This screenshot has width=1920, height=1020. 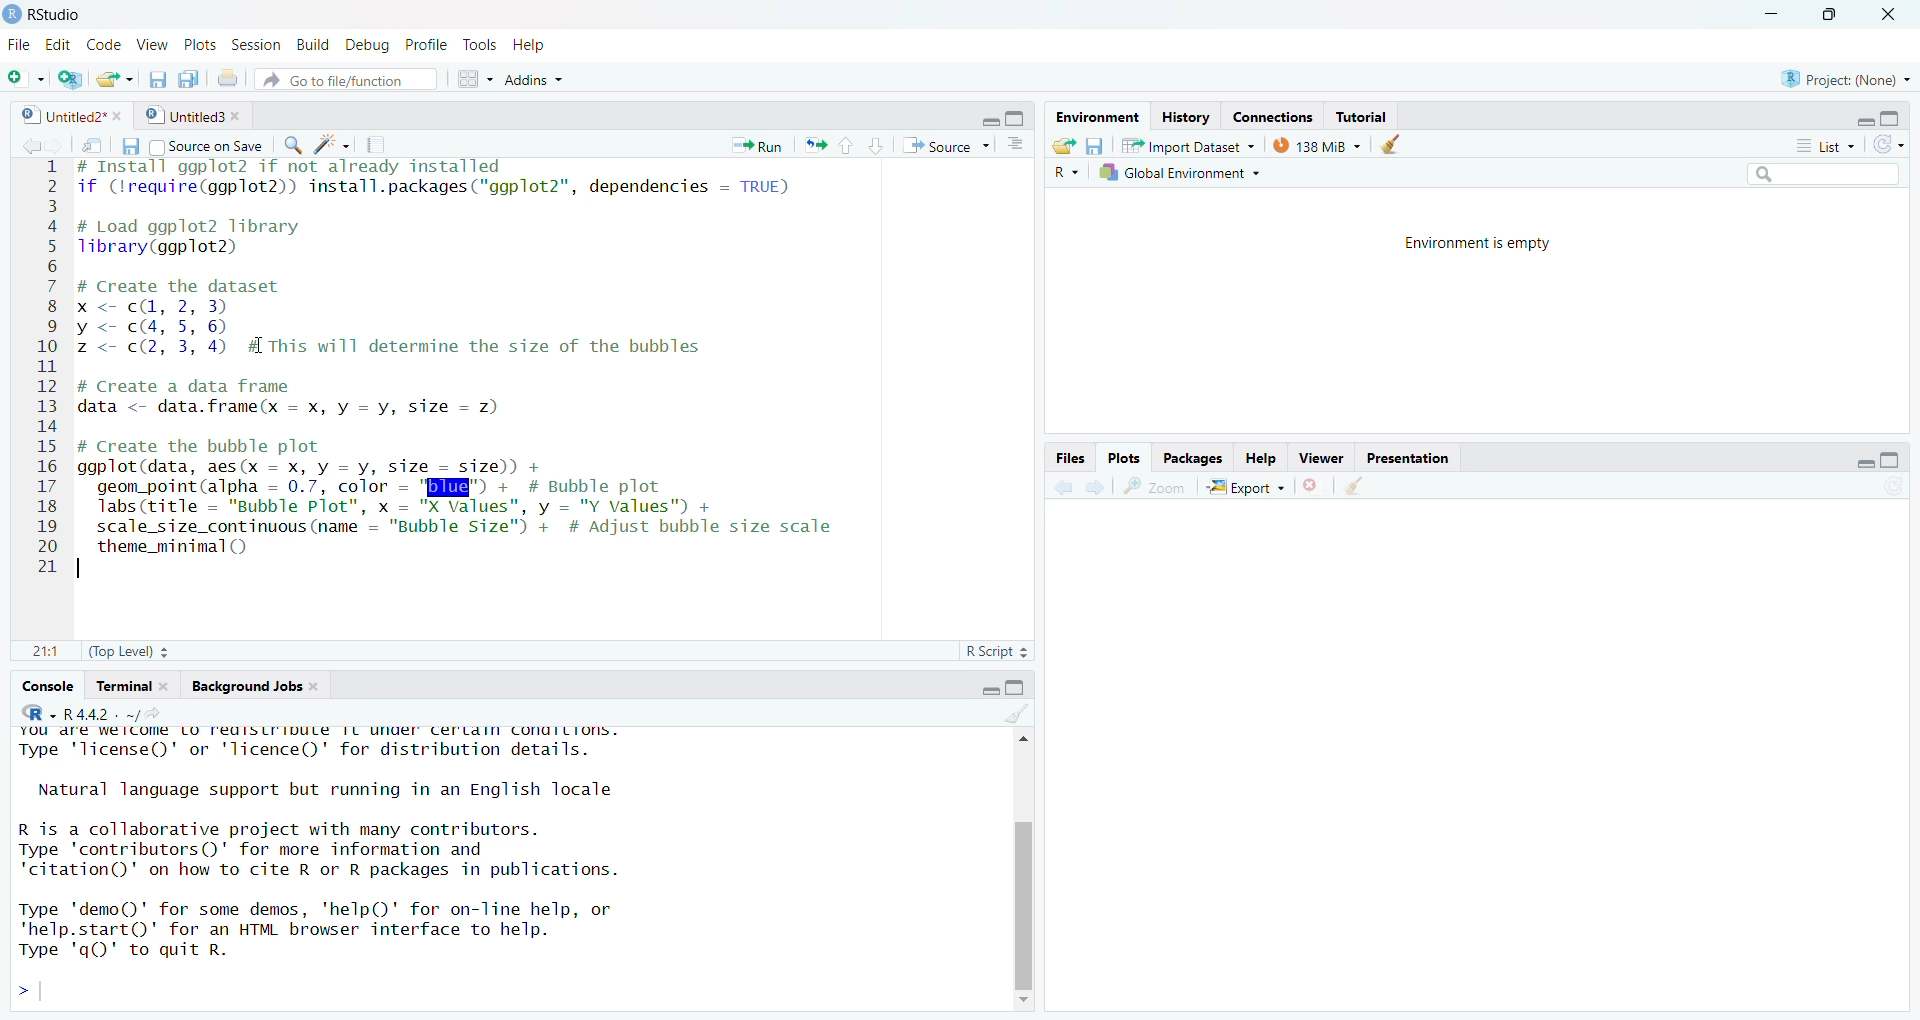 What do you see at coordinates (1251, 487) in the screenshot?
I see `~& Export +` at bounding box center [1251, 487].